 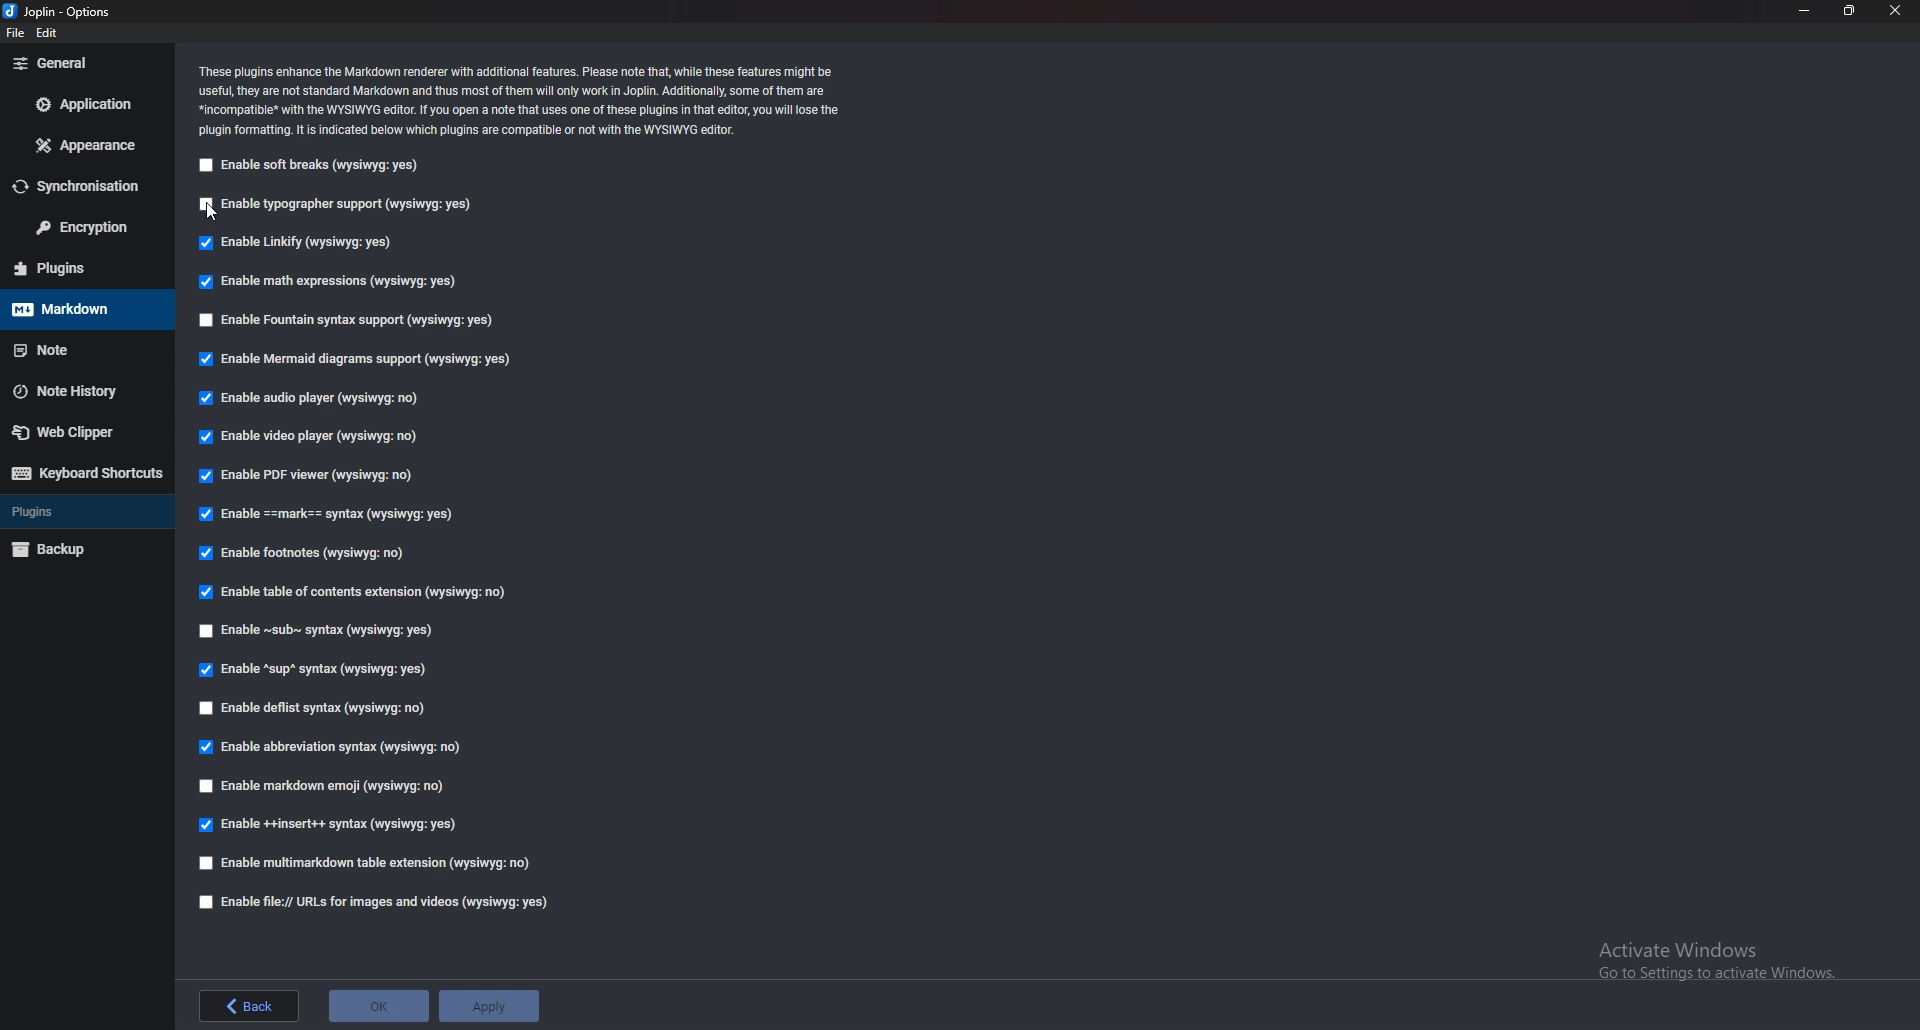 What do you see at coordinates (340, 749) in the screenshot?
I see `Enable abbreviation syntax` at bounding box center [340, 749].